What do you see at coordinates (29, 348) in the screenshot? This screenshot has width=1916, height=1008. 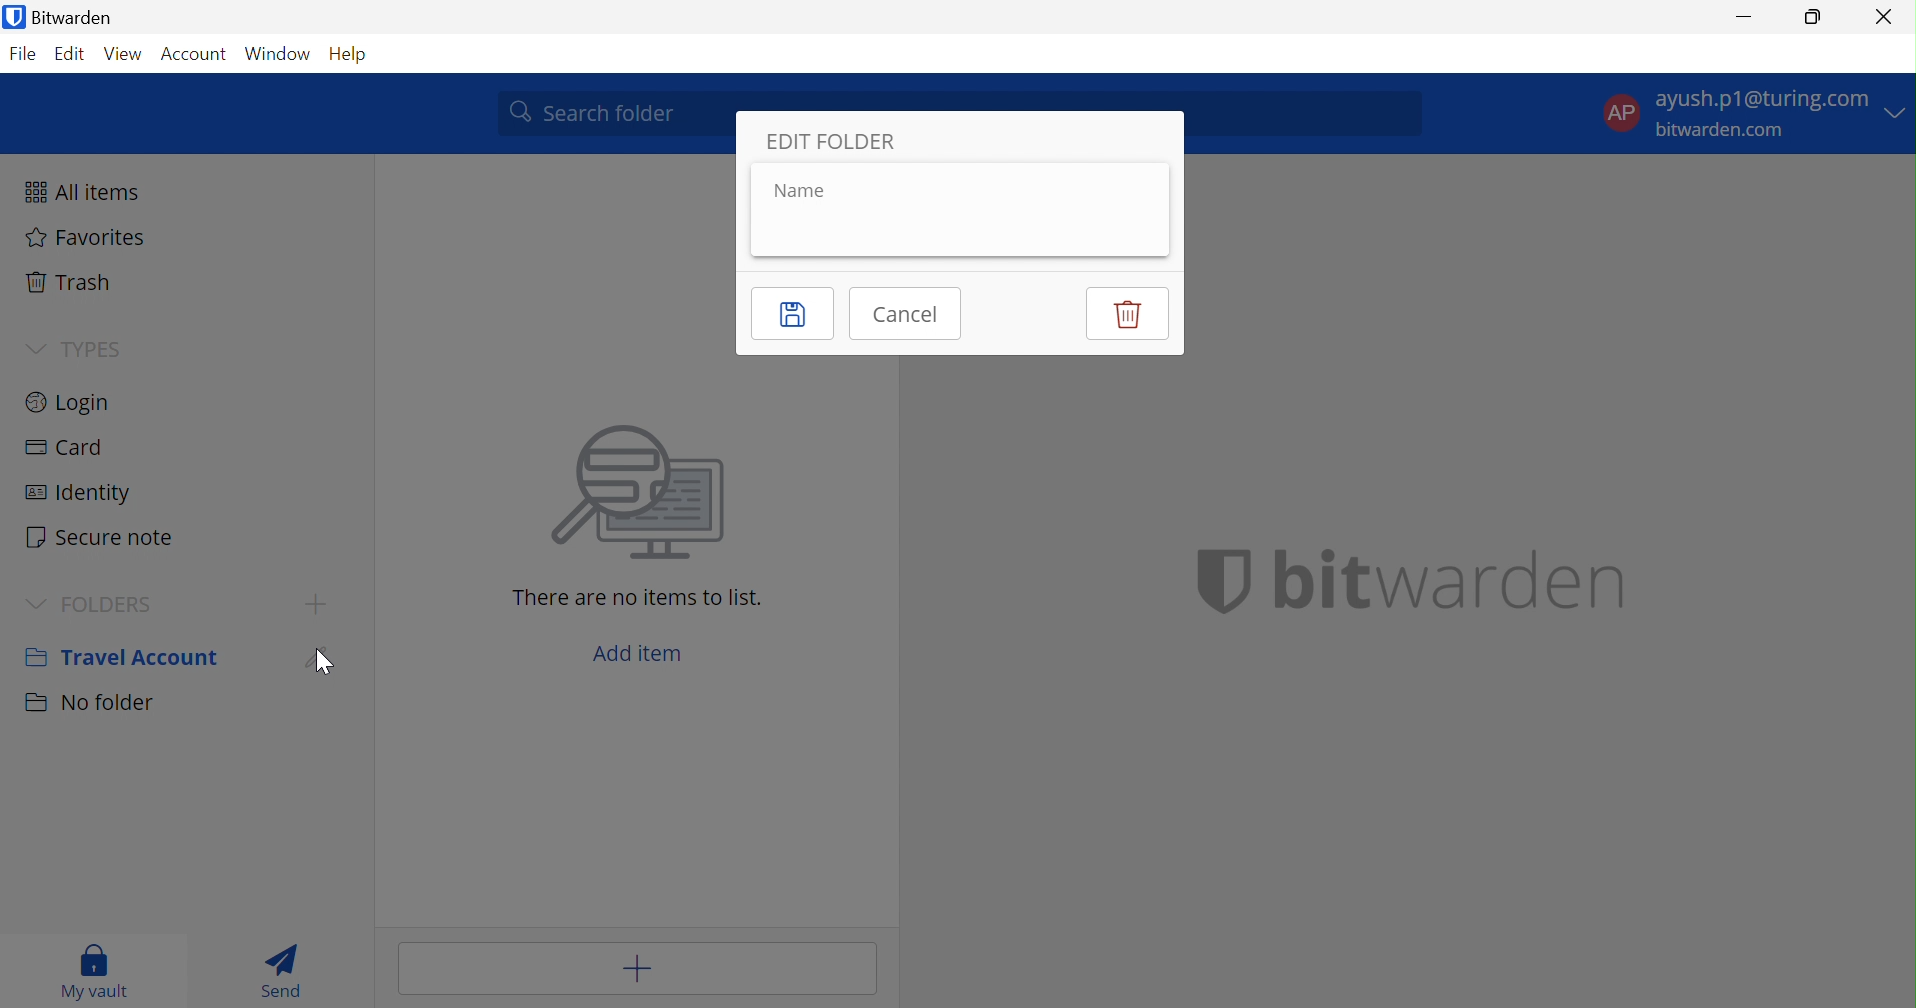 I see `Drop Down` at bounding box center [29, 348].